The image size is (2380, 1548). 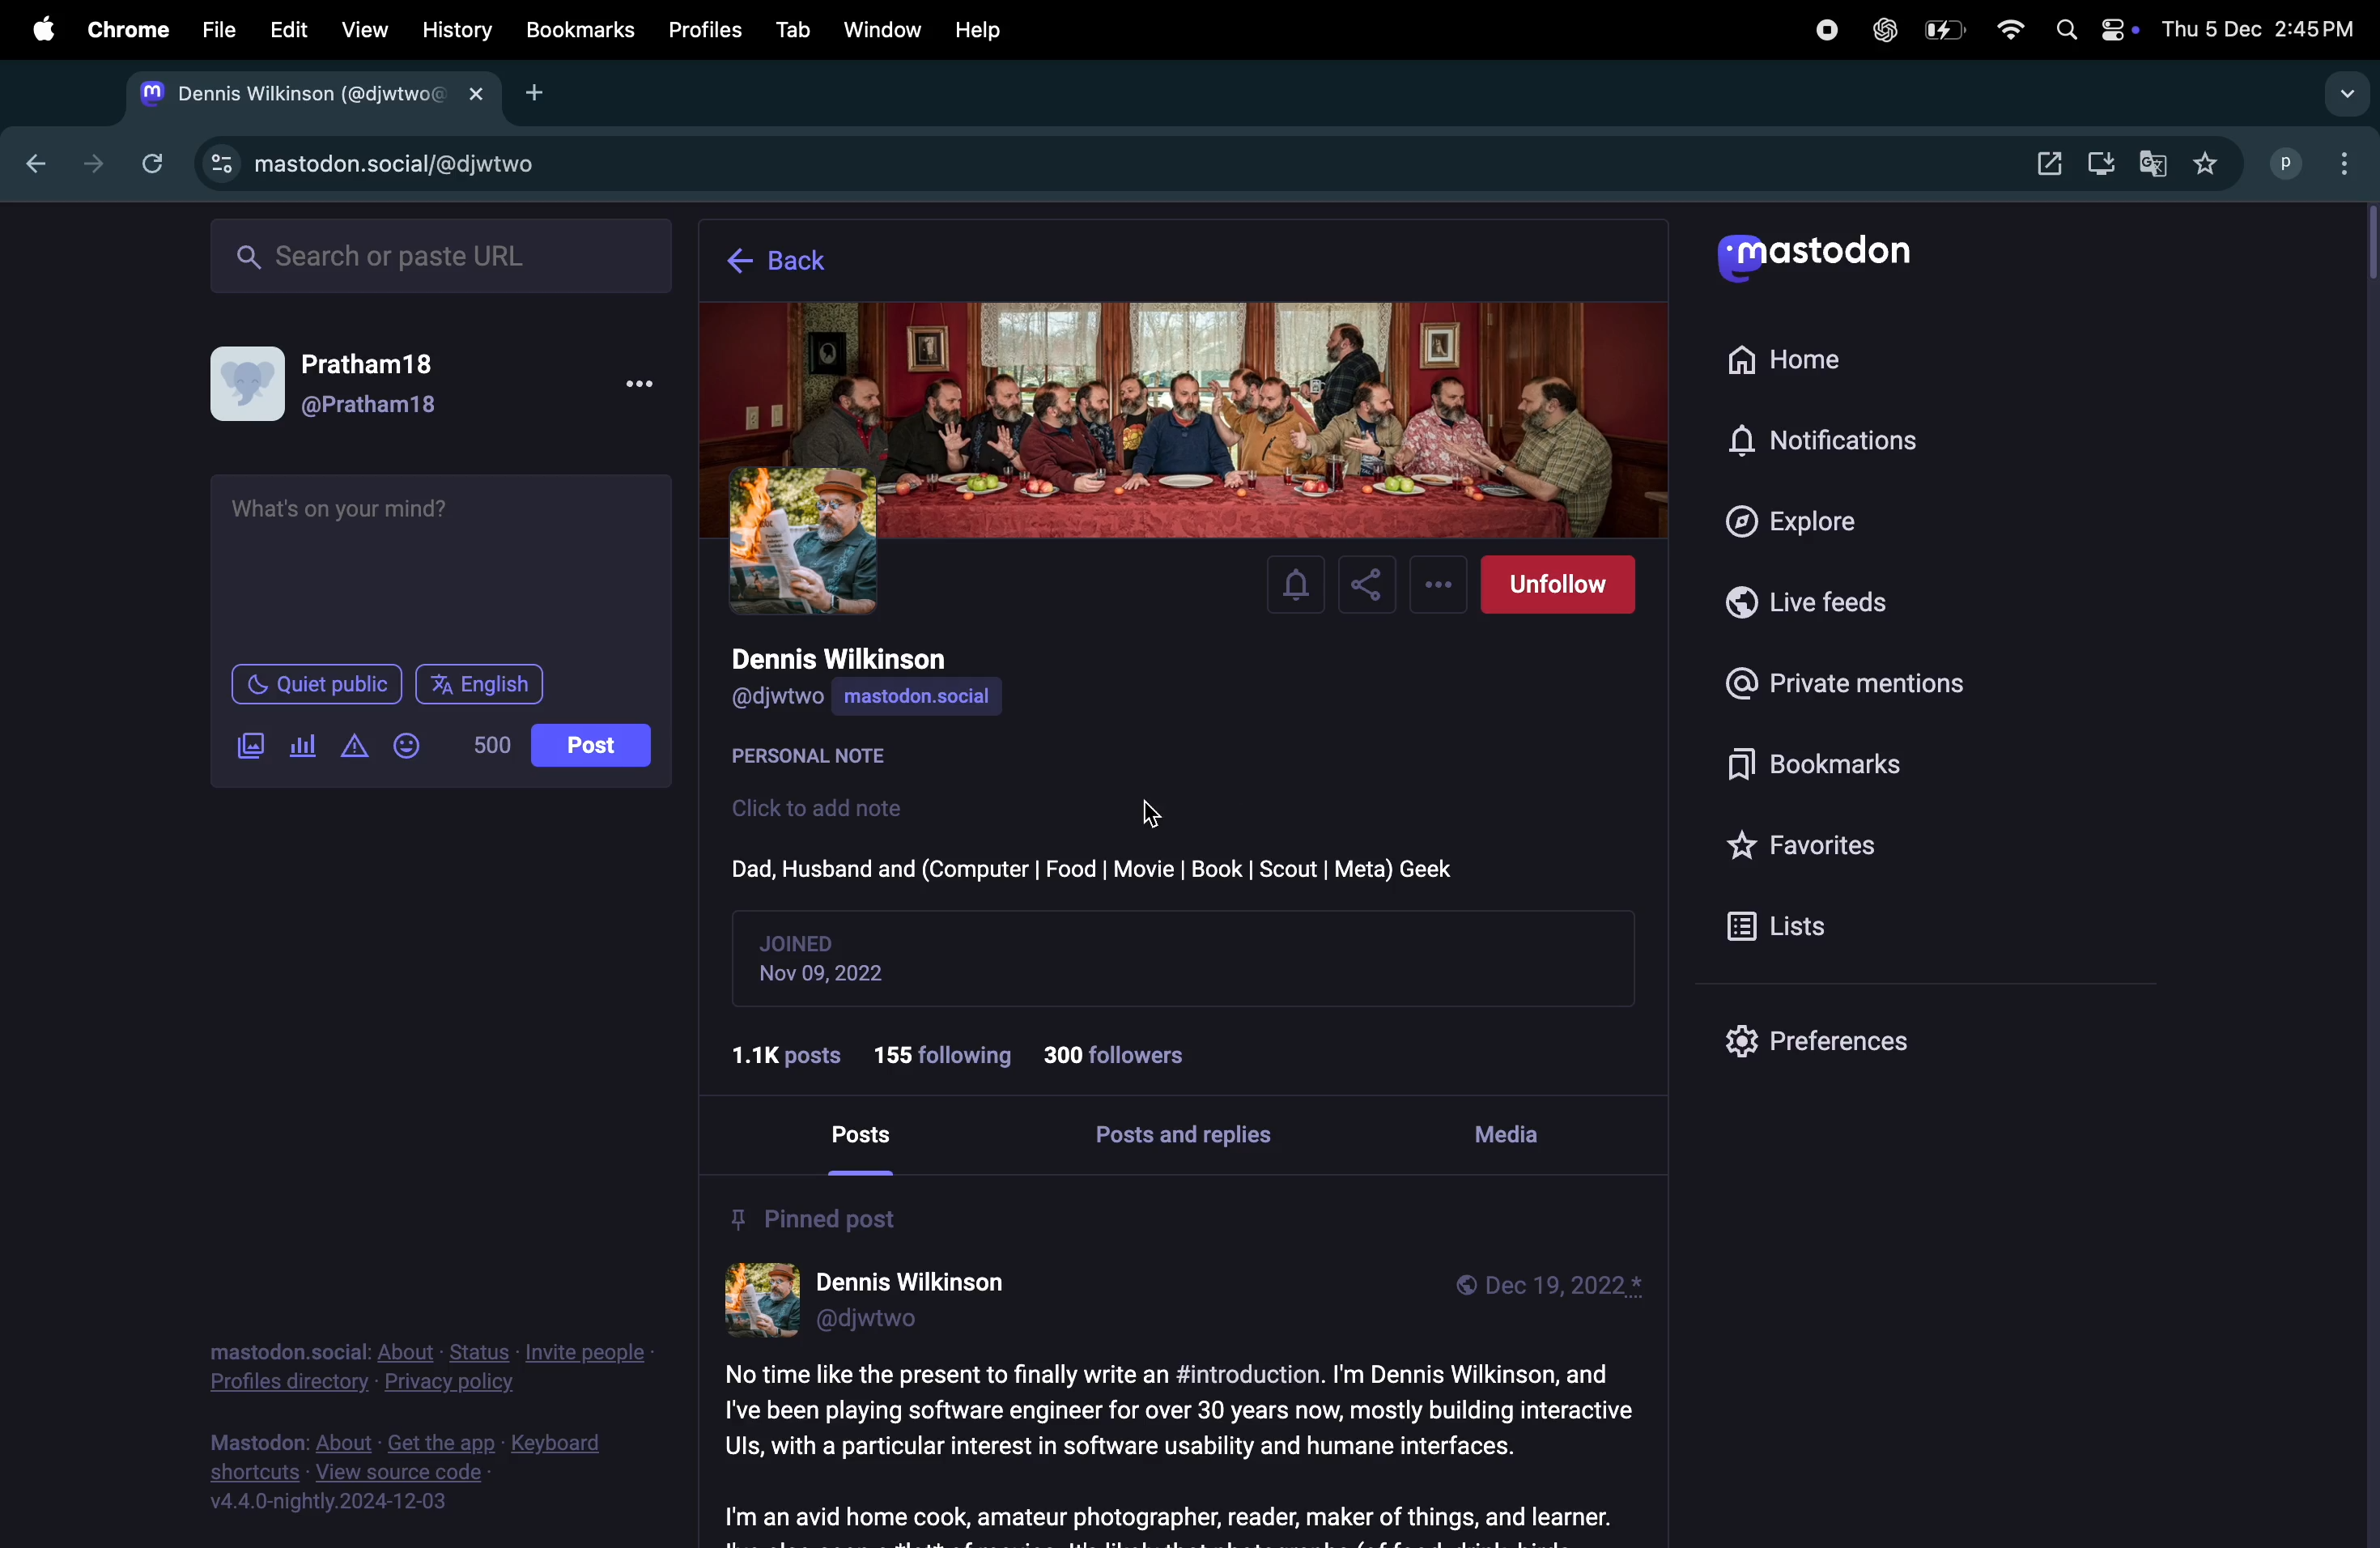 I want to click on 500, so click(x=490, y=745).